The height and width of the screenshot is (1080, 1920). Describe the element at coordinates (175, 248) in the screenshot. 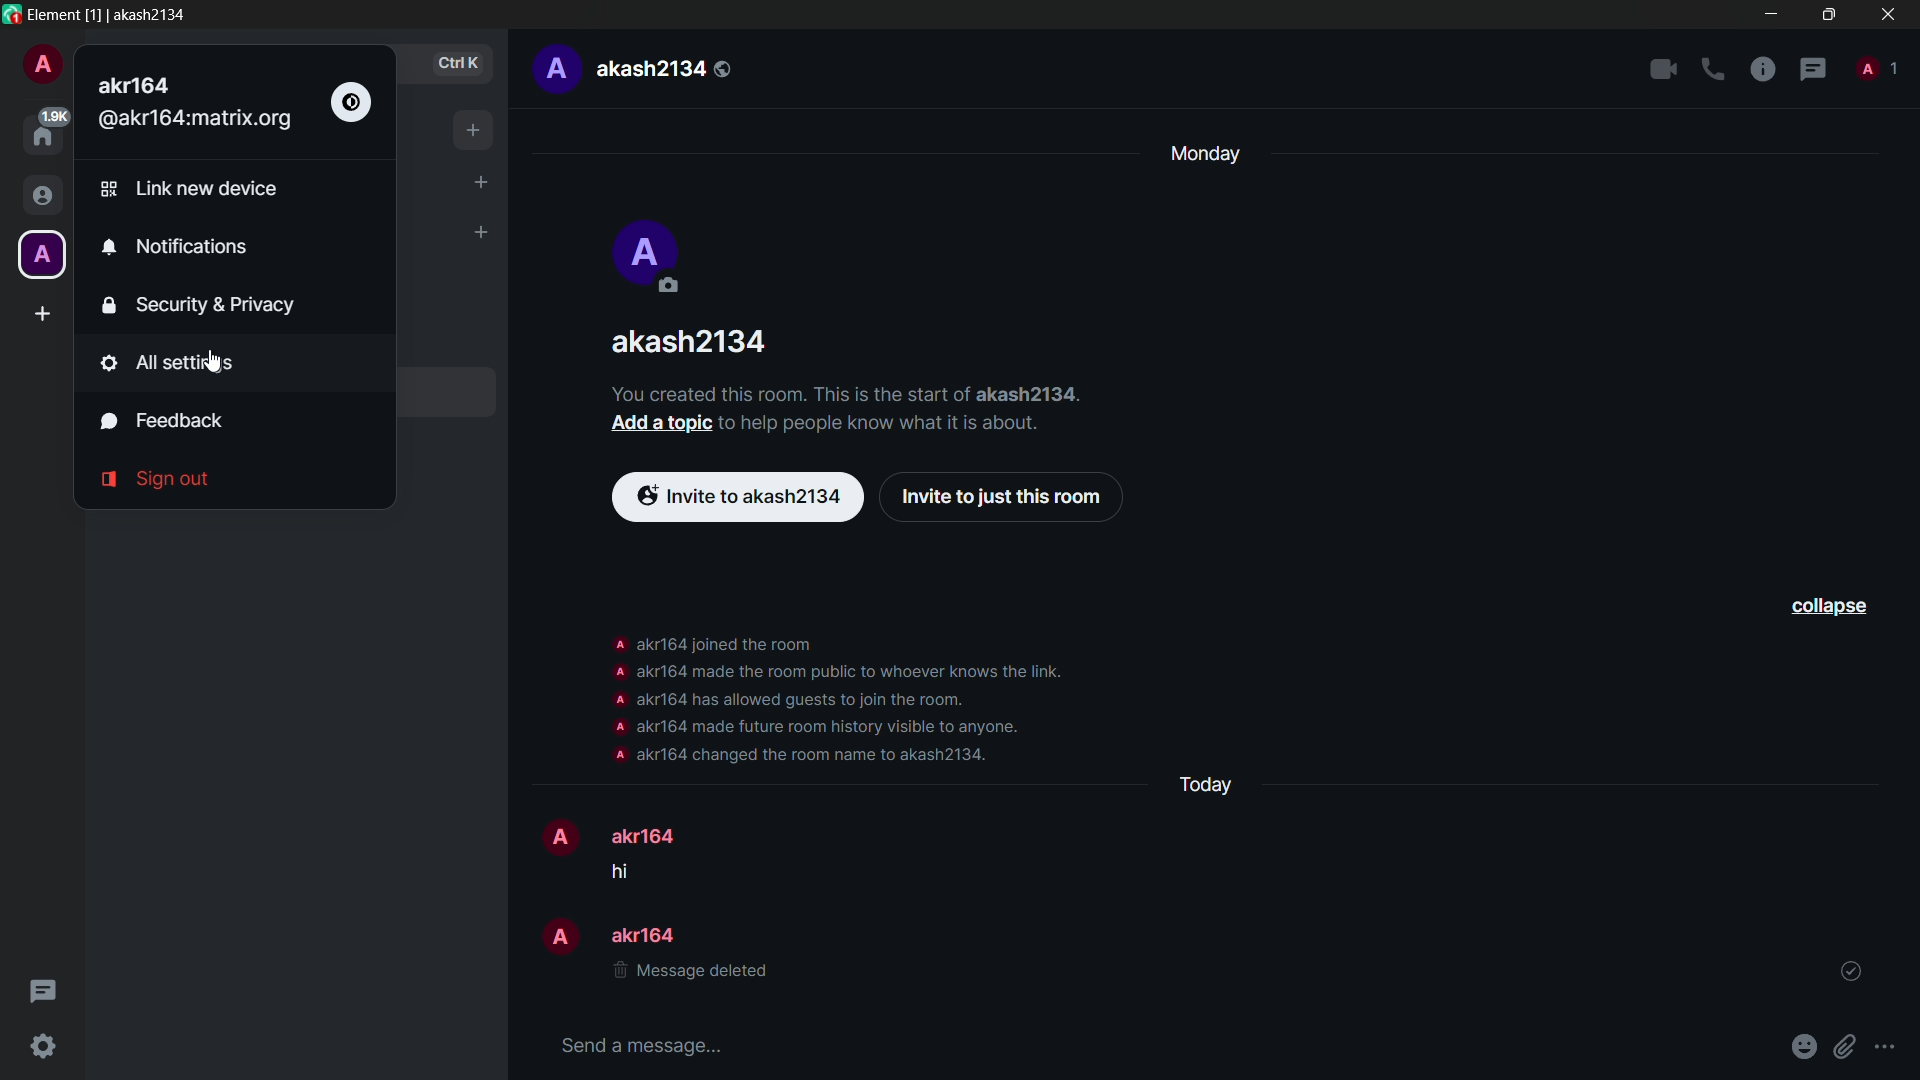

I see `notifications` at that location.